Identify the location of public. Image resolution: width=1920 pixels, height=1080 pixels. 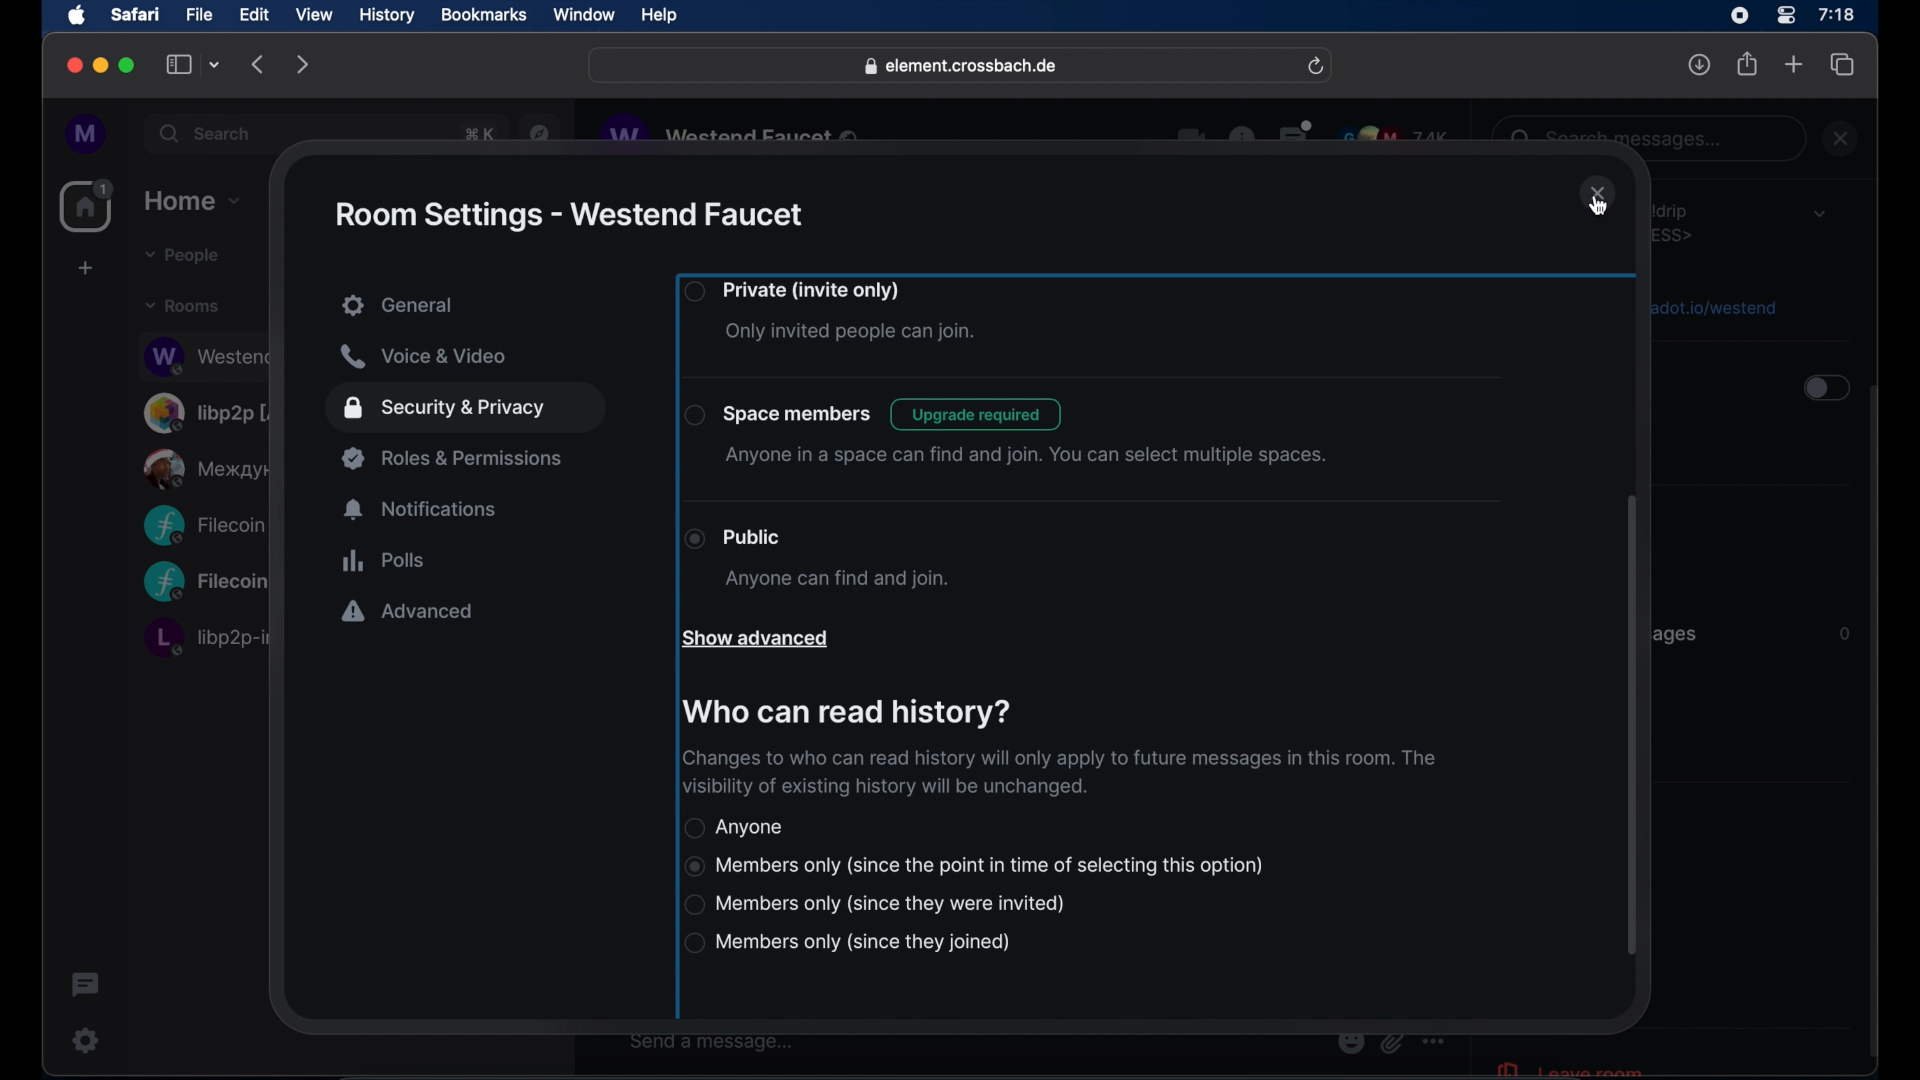
(816, 559).